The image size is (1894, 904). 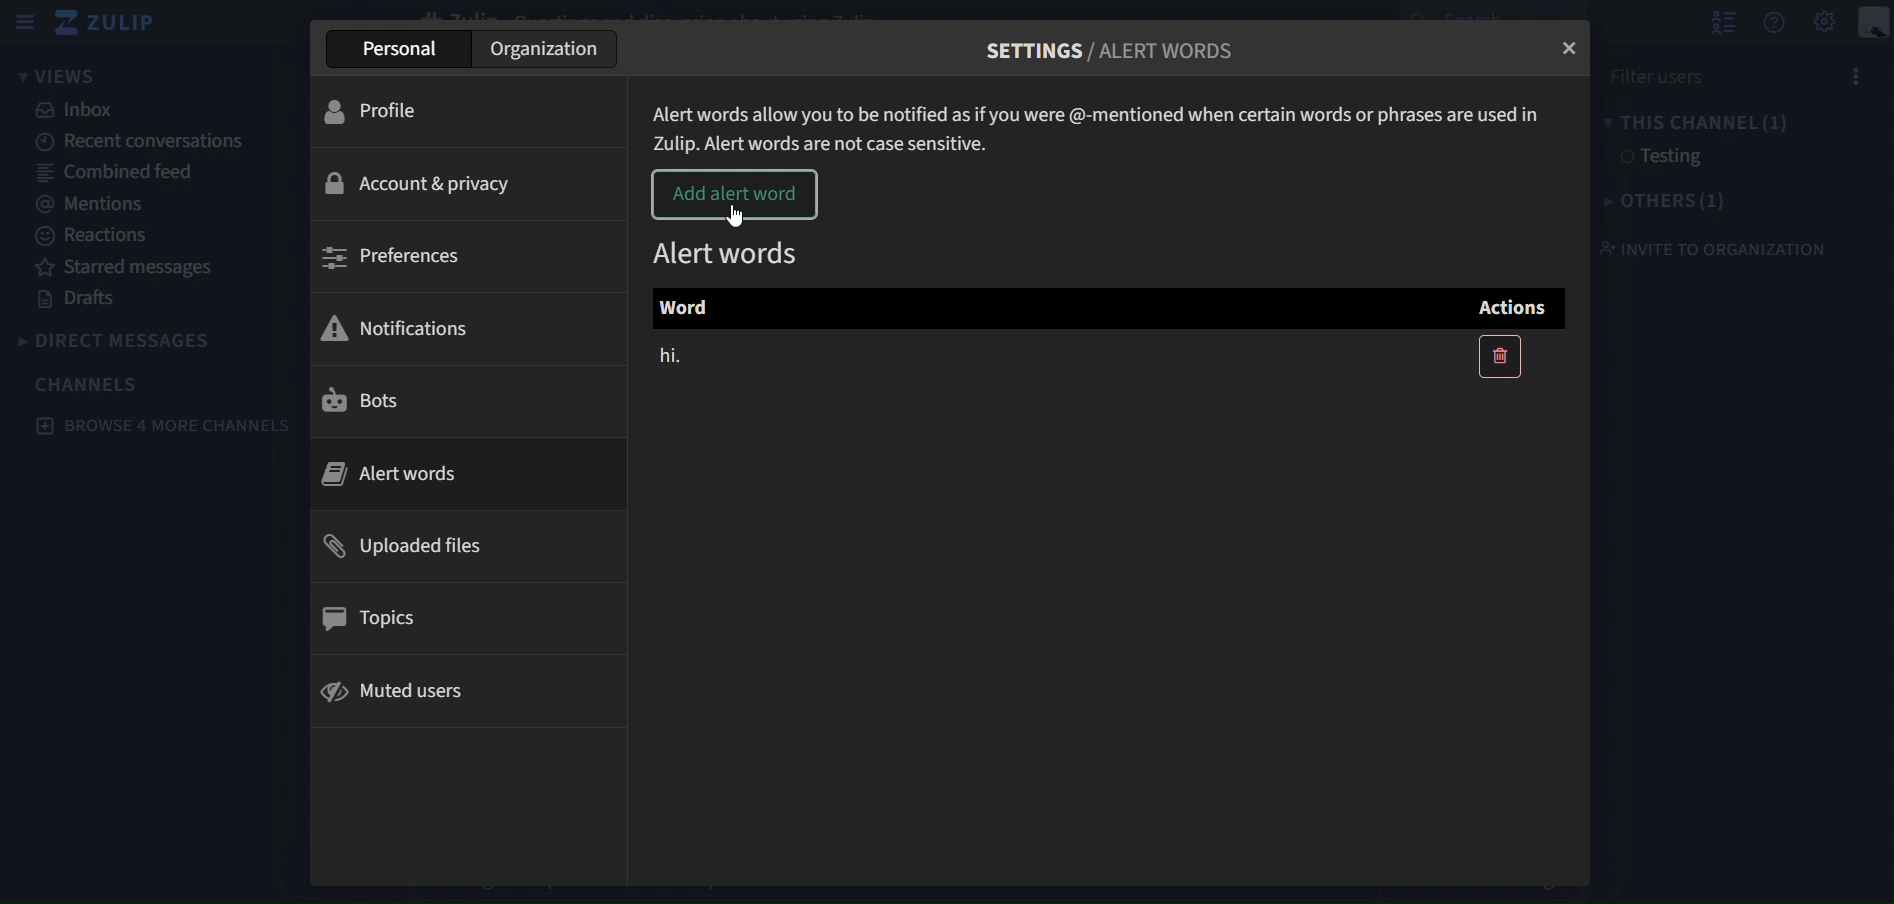 What do you see at coordinates (369, 406) in the screenshot?
I see `bots` at bounding box center [369, 406].